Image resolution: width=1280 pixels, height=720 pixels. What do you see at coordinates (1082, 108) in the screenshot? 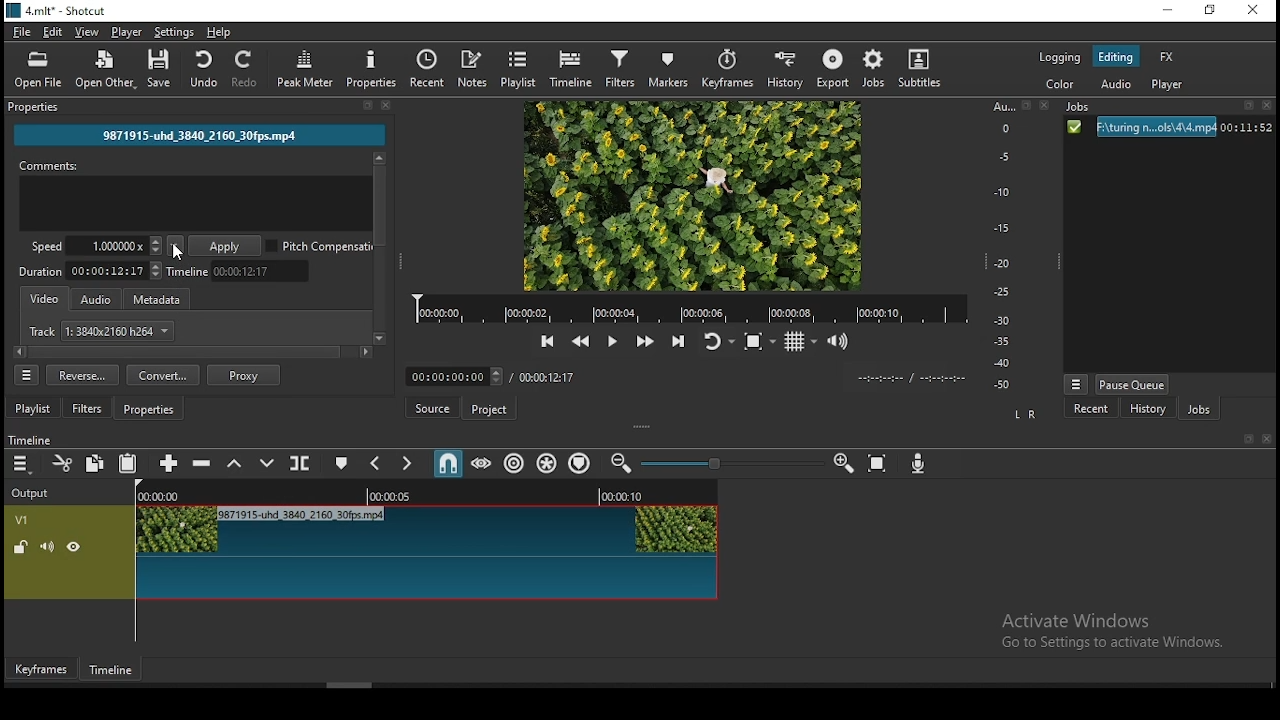
I see `Jobs` at bounding box center [1082, 108].